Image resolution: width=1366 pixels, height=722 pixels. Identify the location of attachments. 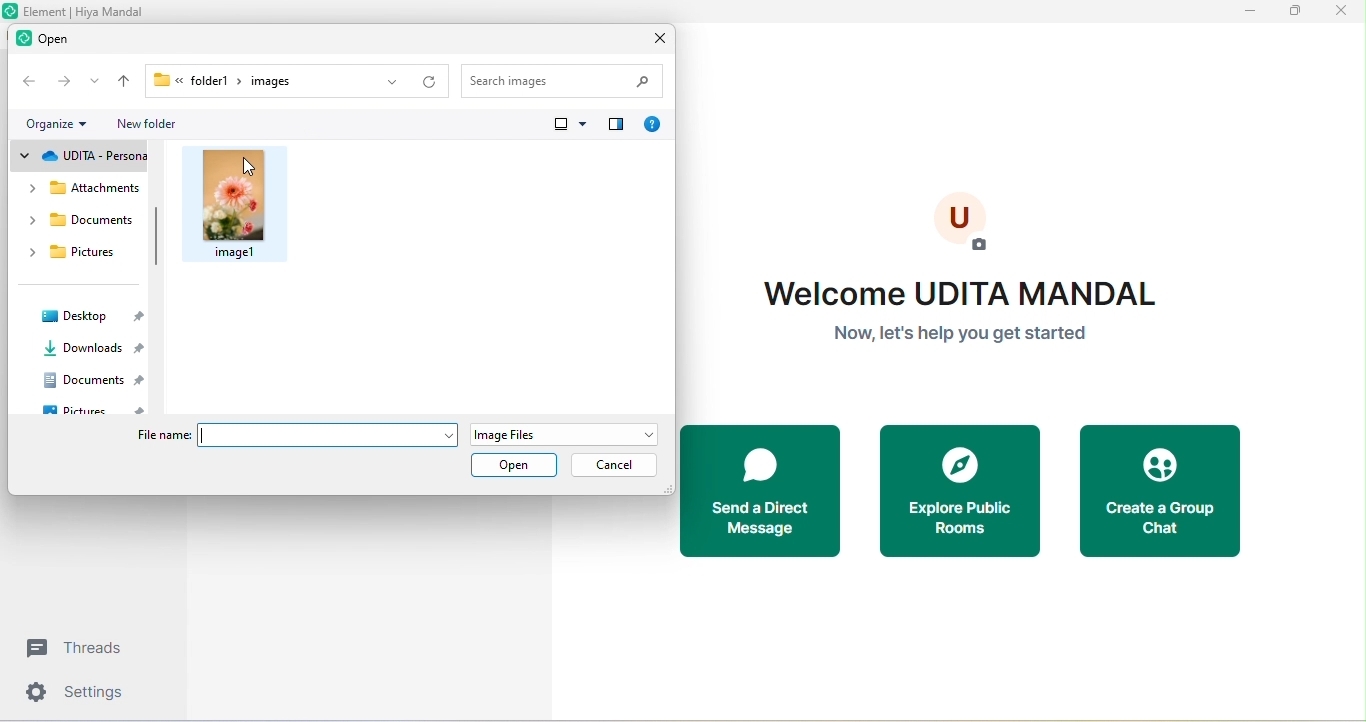
(81, 187).